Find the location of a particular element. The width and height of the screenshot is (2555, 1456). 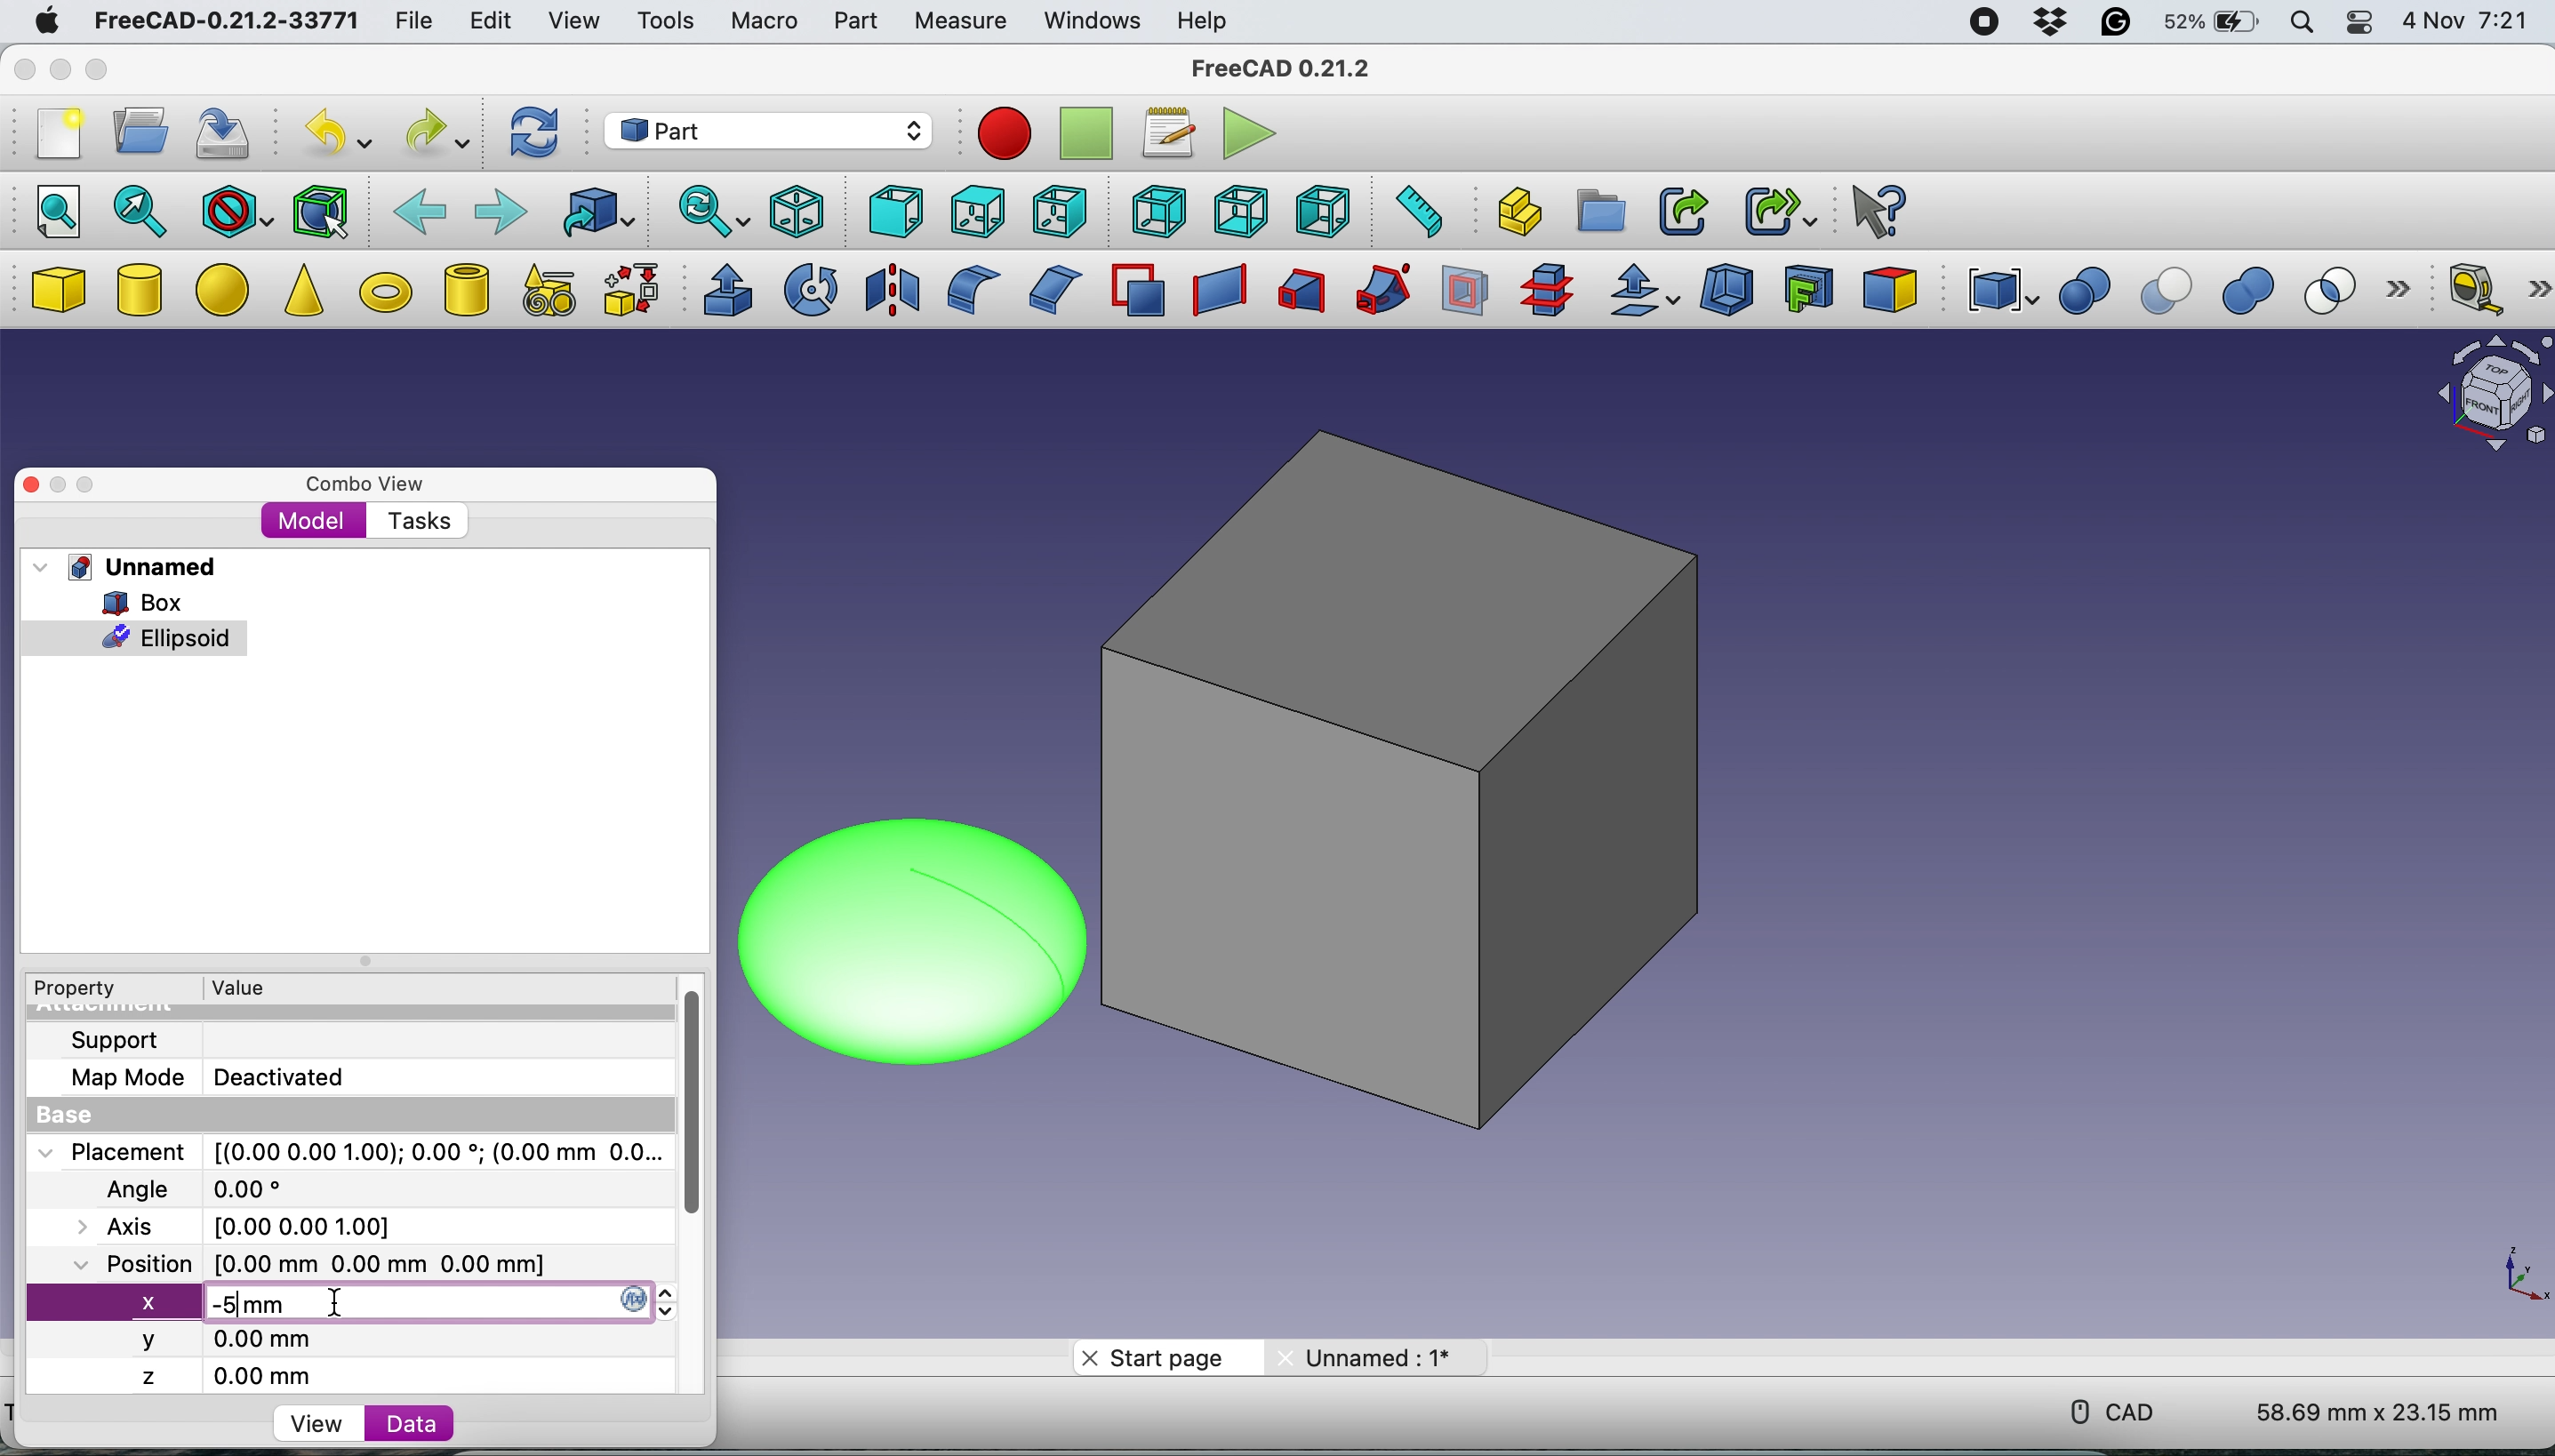

view is located at coordinates (323, 1422).